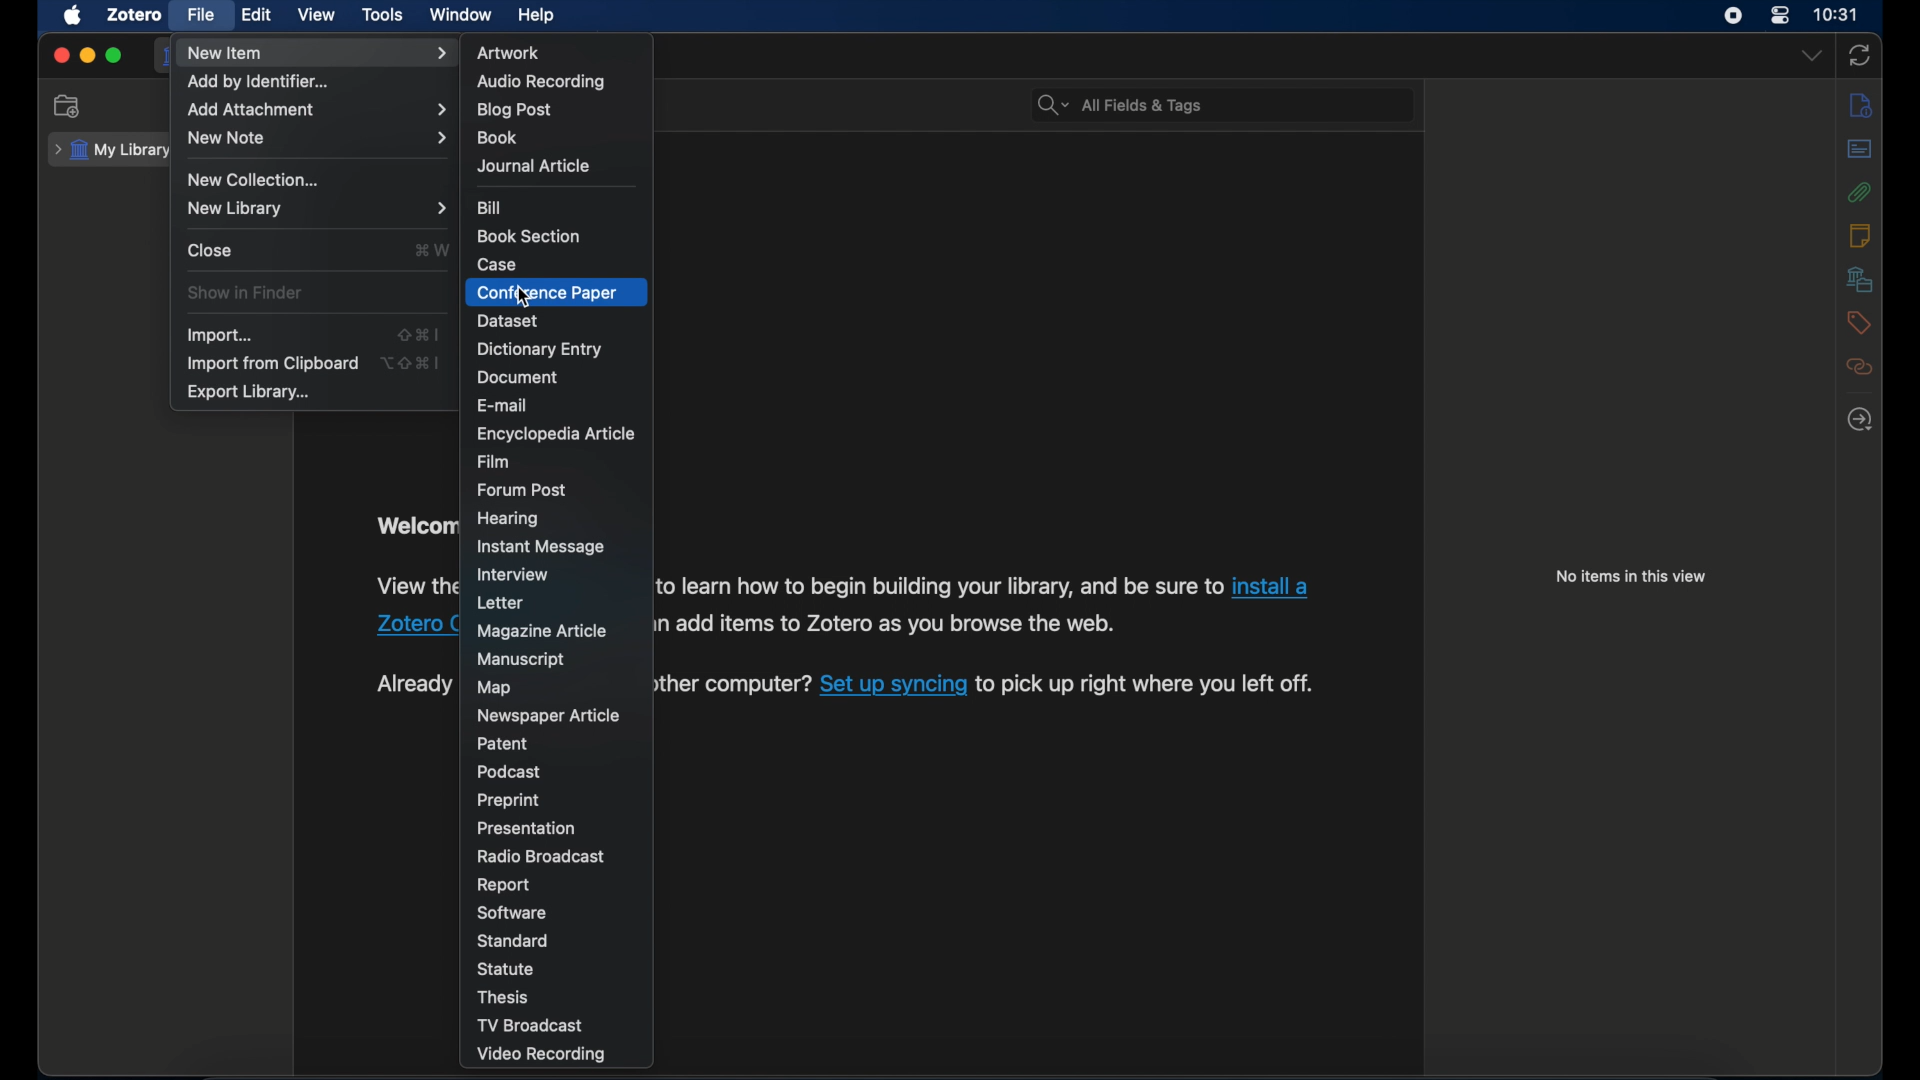  Describe the element at coordinates (500, 405) in the screenshot. I see `e-mail` at that location.